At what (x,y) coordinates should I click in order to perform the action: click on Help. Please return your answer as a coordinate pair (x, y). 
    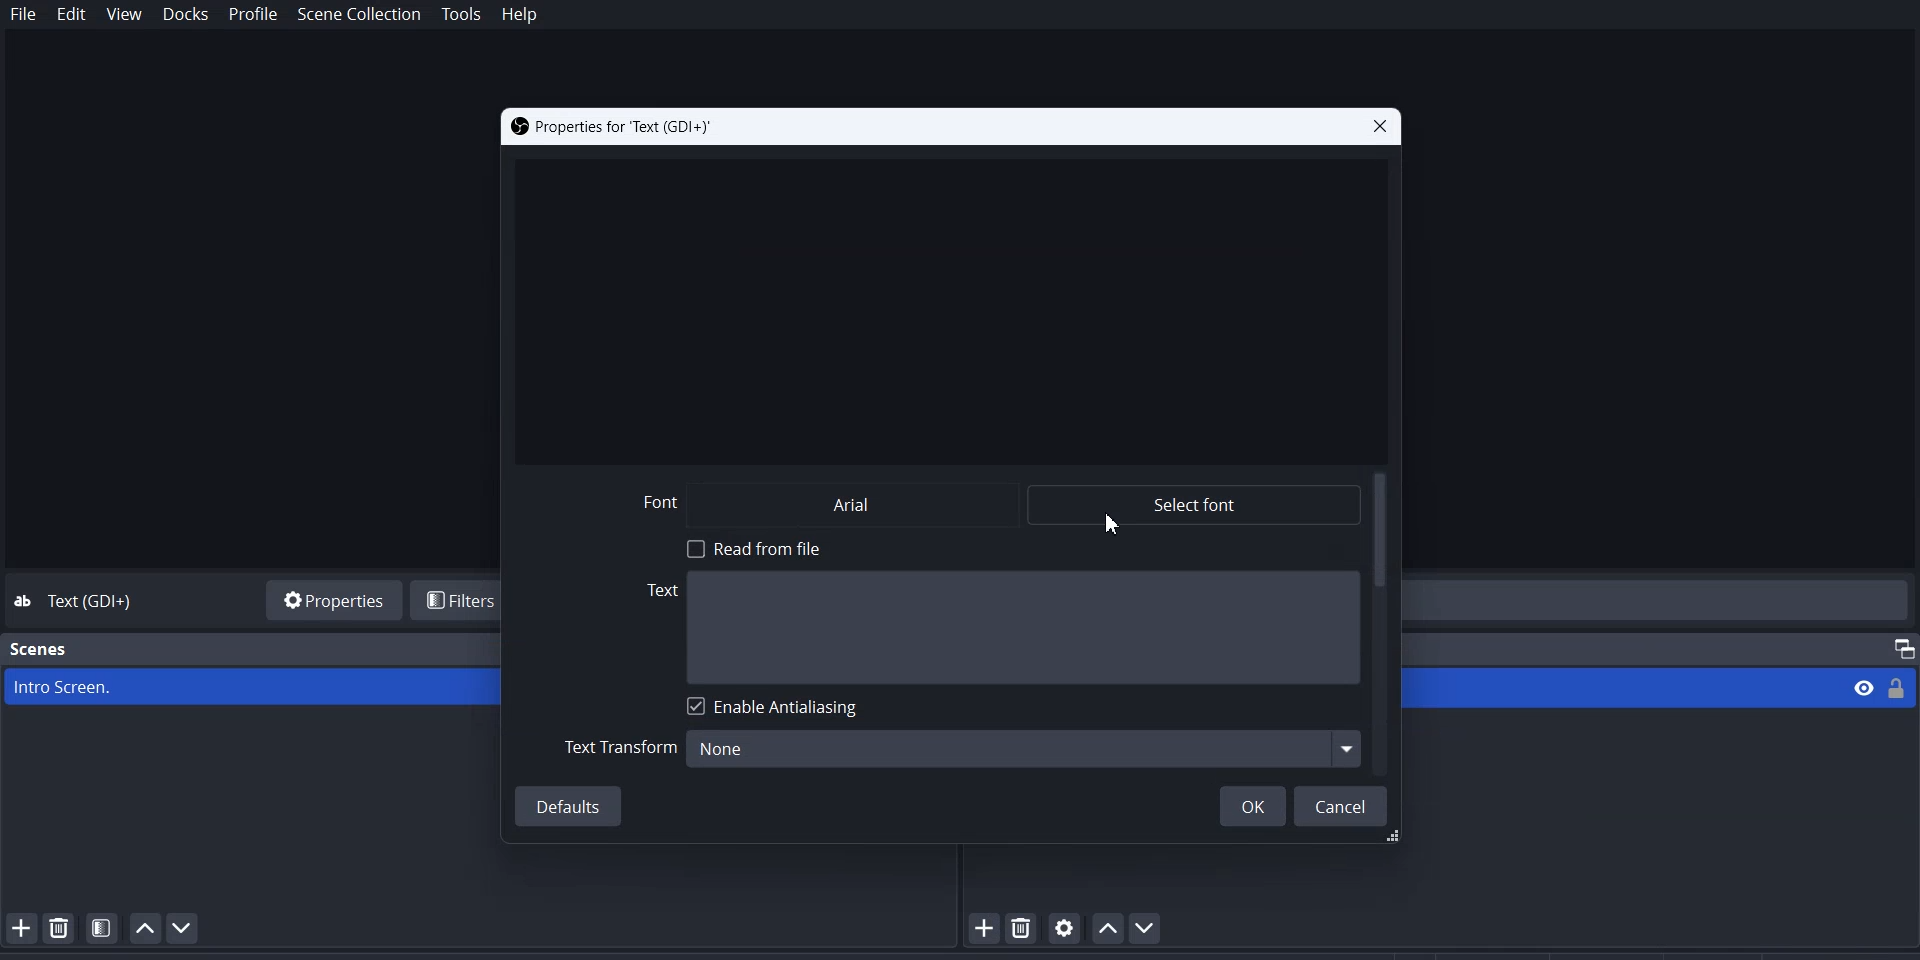
    Looking at the image, I should click on (519, 16).